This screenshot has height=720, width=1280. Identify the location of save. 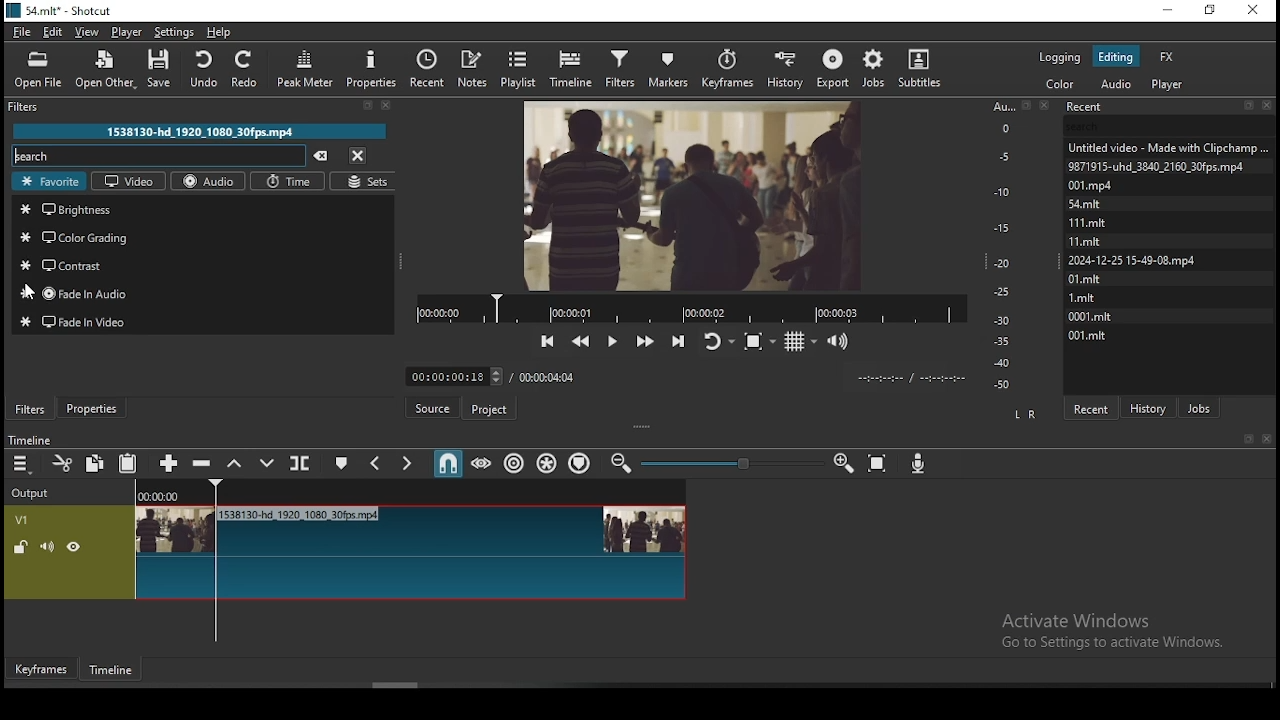
(163, 69).